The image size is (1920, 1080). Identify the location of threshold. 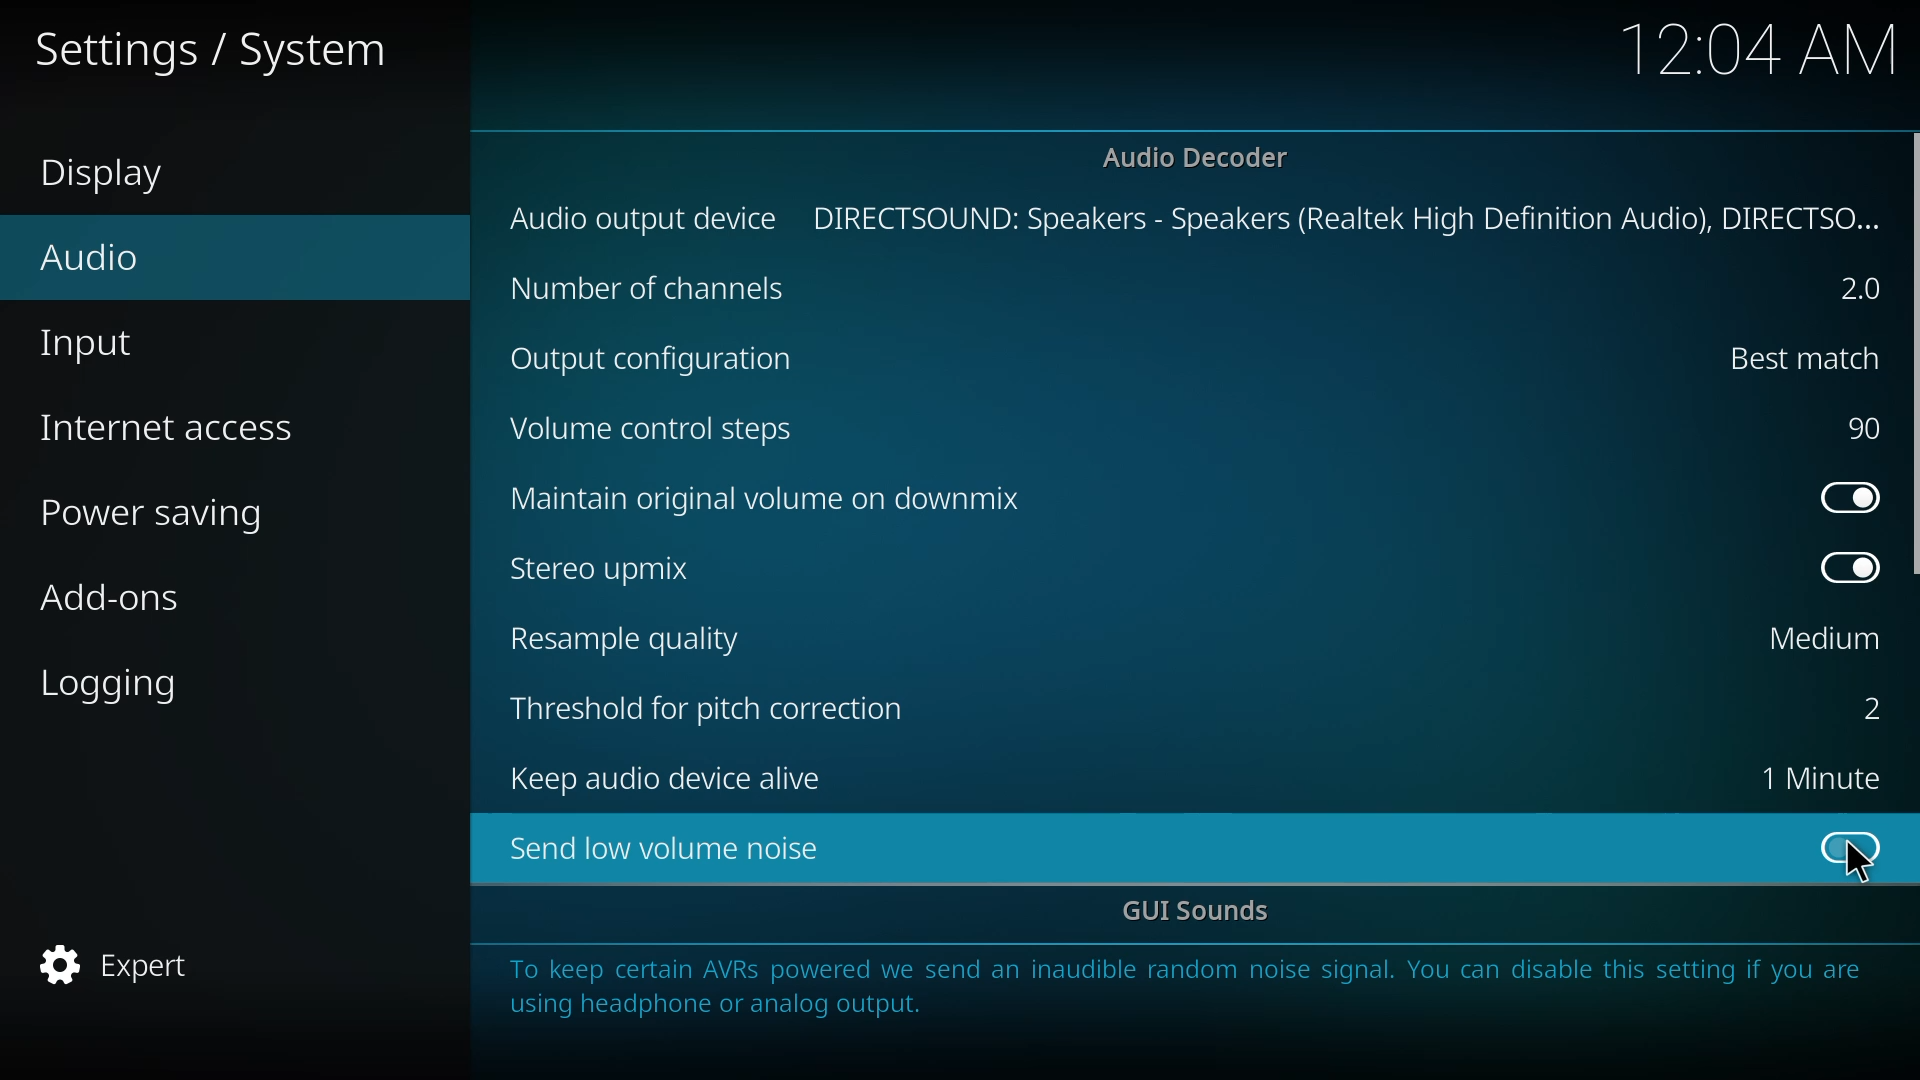
(714, 707).